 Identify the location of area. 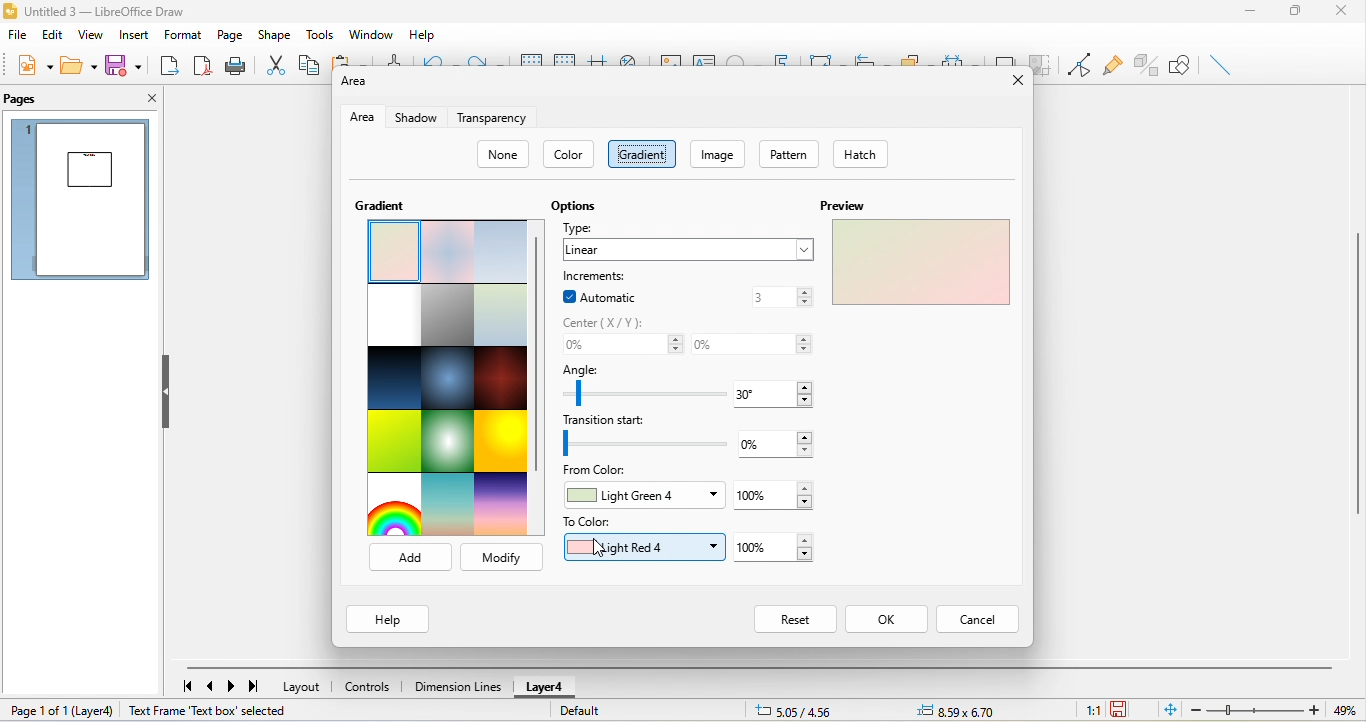
(352, 87).